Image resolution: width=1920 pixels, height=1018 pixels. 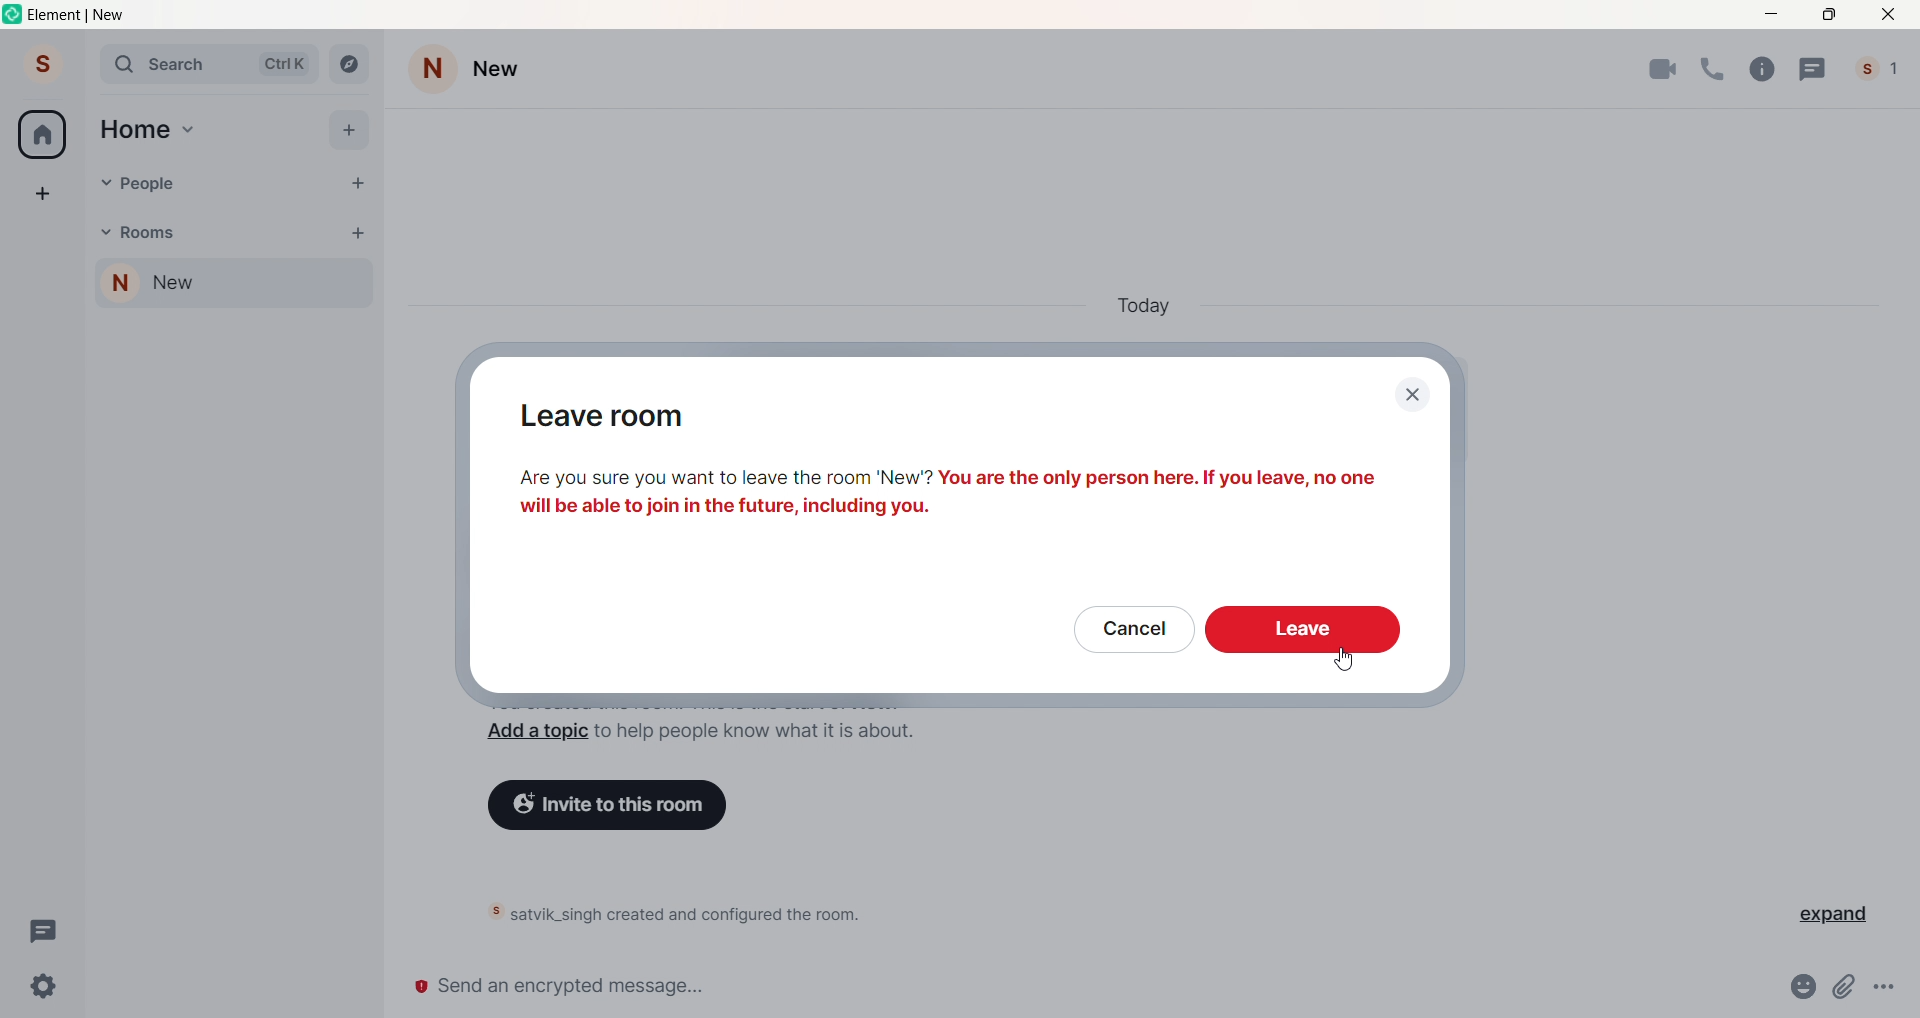 What do you see at coordinates (103, 183) in the screenshot?
I see `Drop Down` at bounding box center [103, 183].